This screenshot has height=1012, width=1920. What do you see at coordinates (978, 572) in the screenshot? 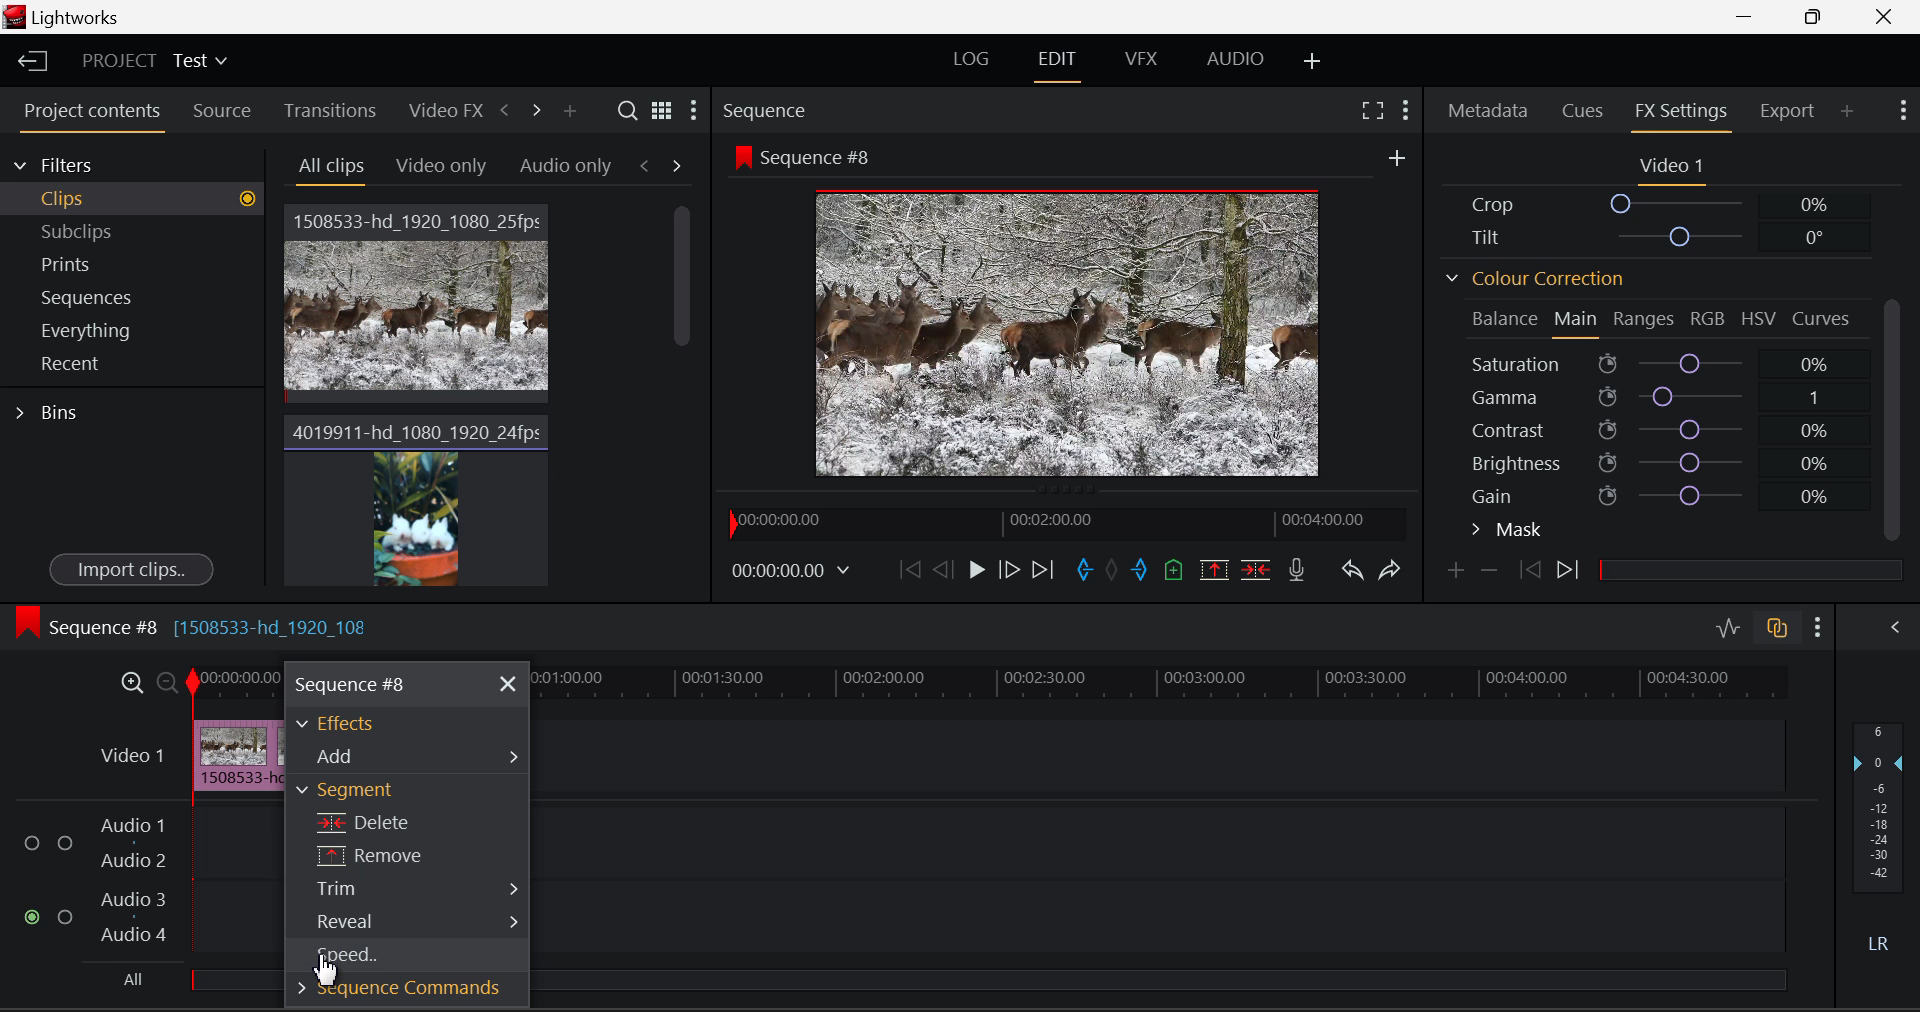
I see `Play` at bounding box center [978, 572].